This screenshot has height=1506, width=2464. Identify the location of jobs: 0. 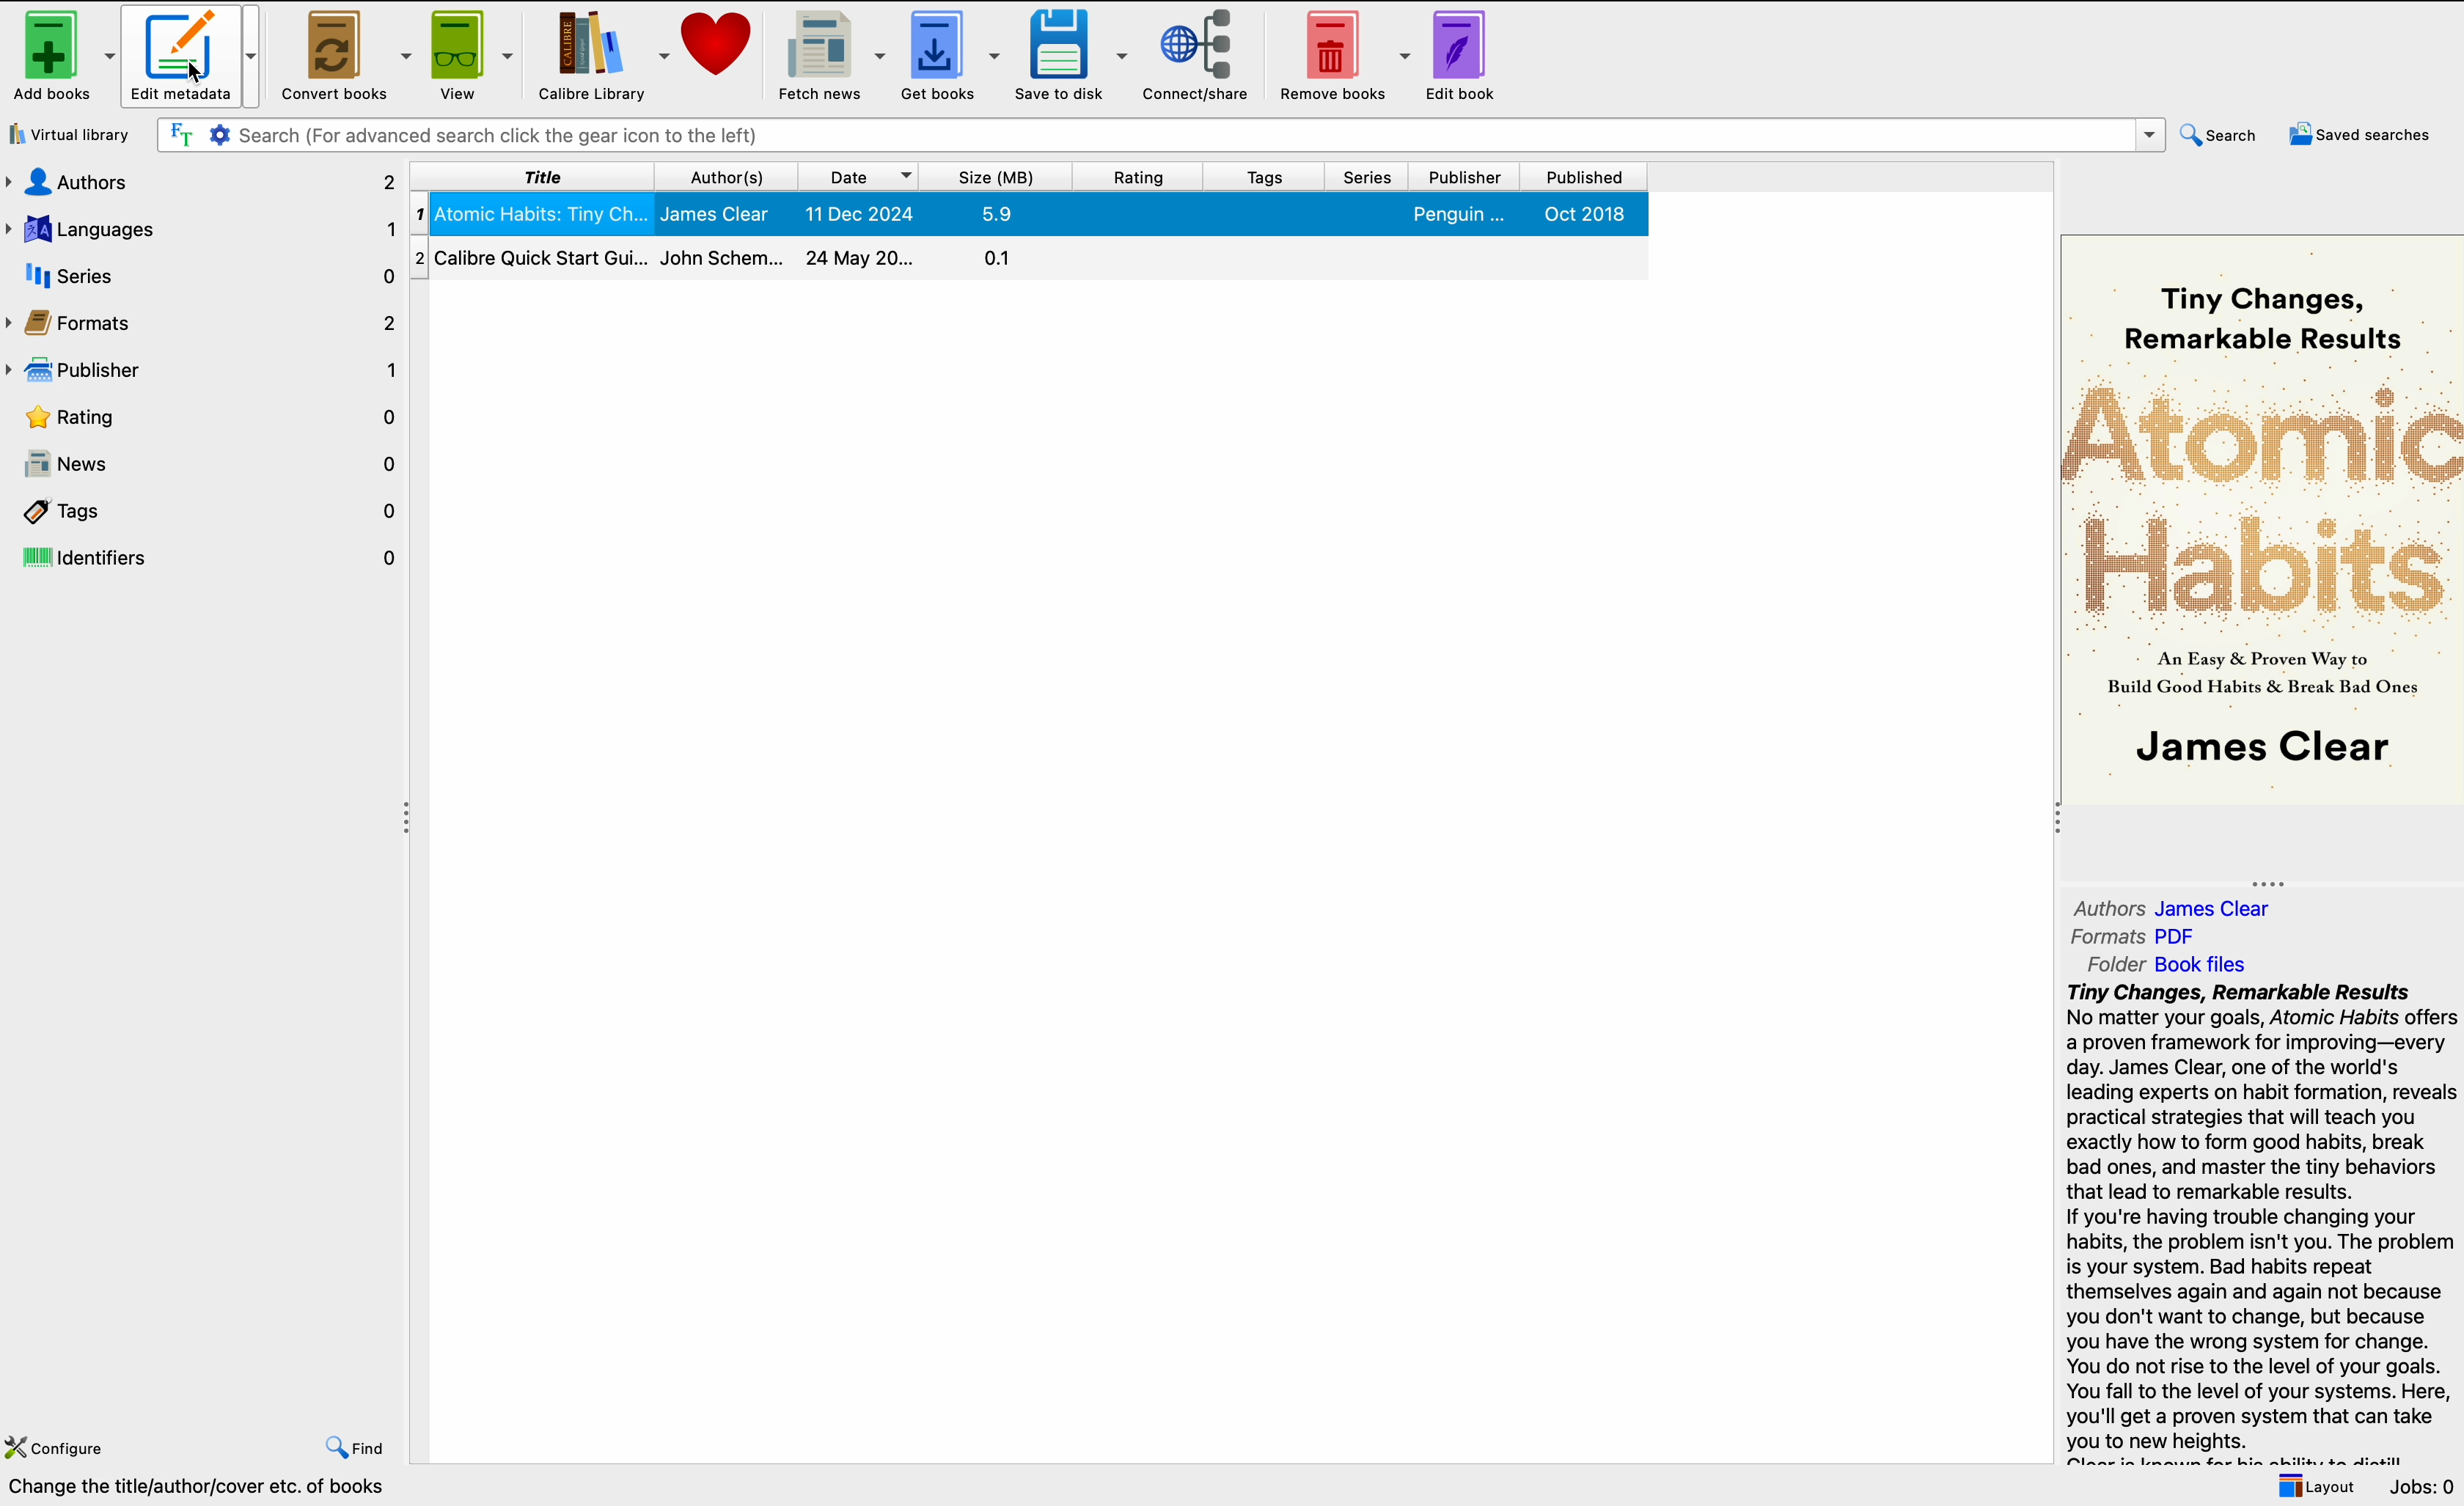
(2424, 1487).